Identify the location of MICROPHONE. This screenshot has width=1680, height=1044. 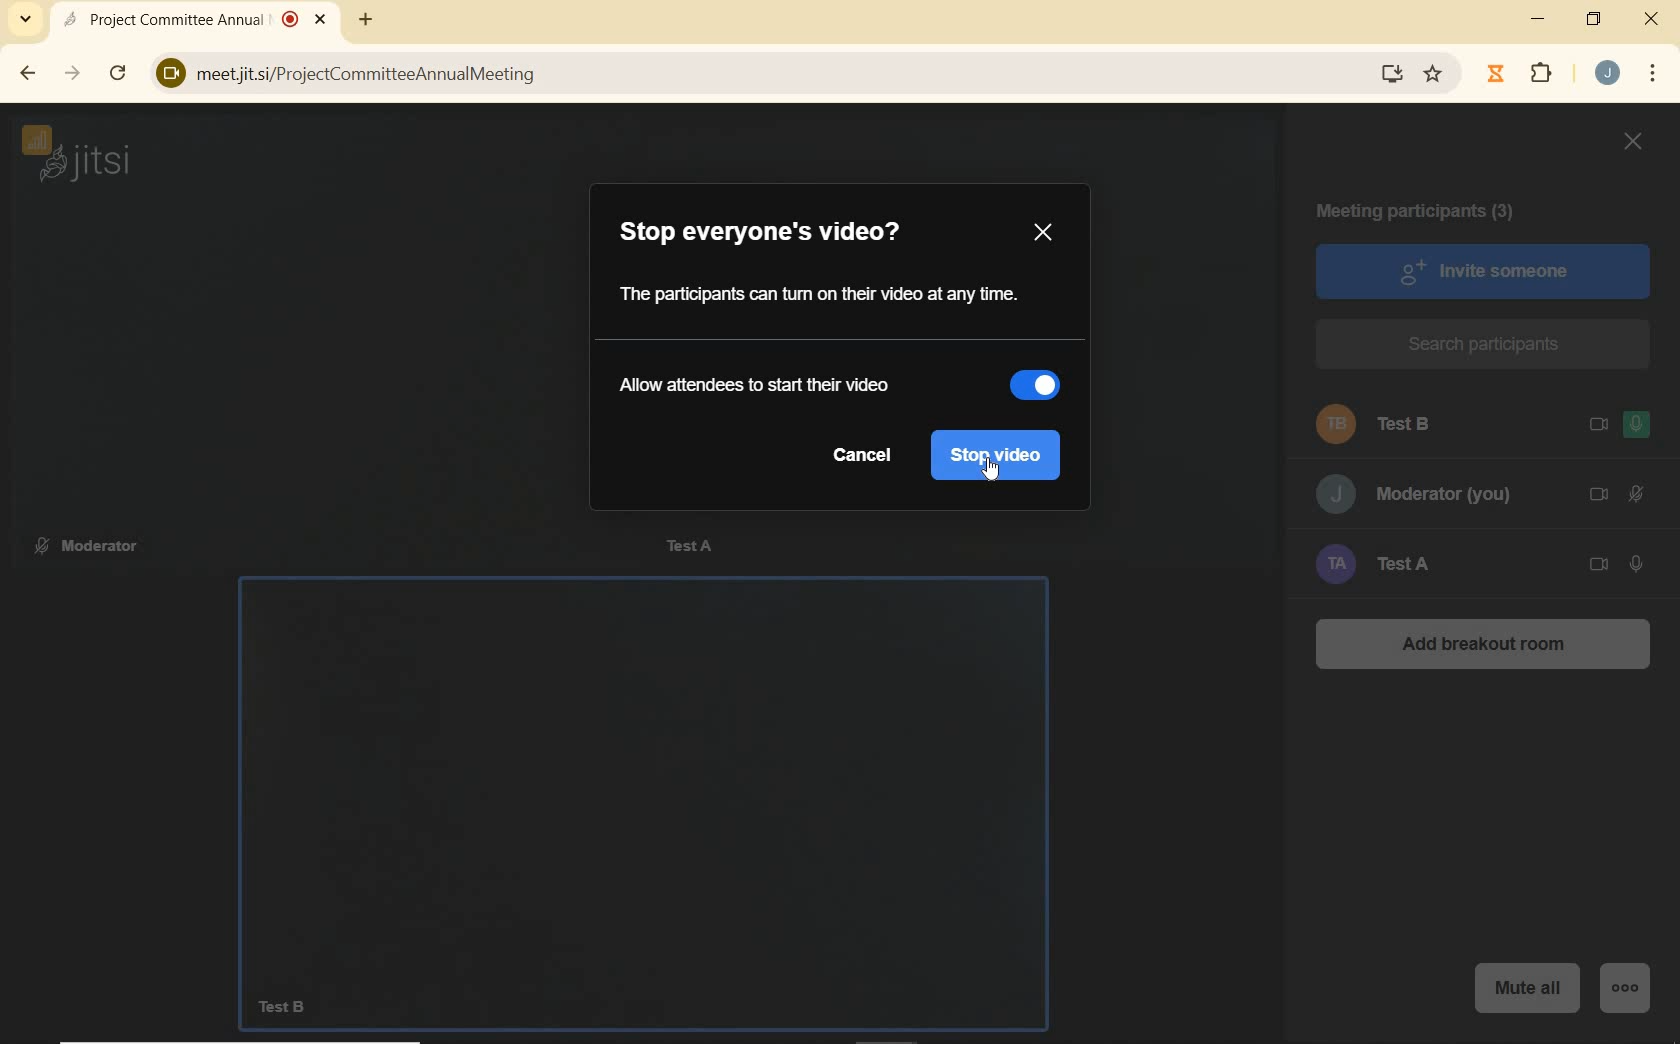
(1638, 565).